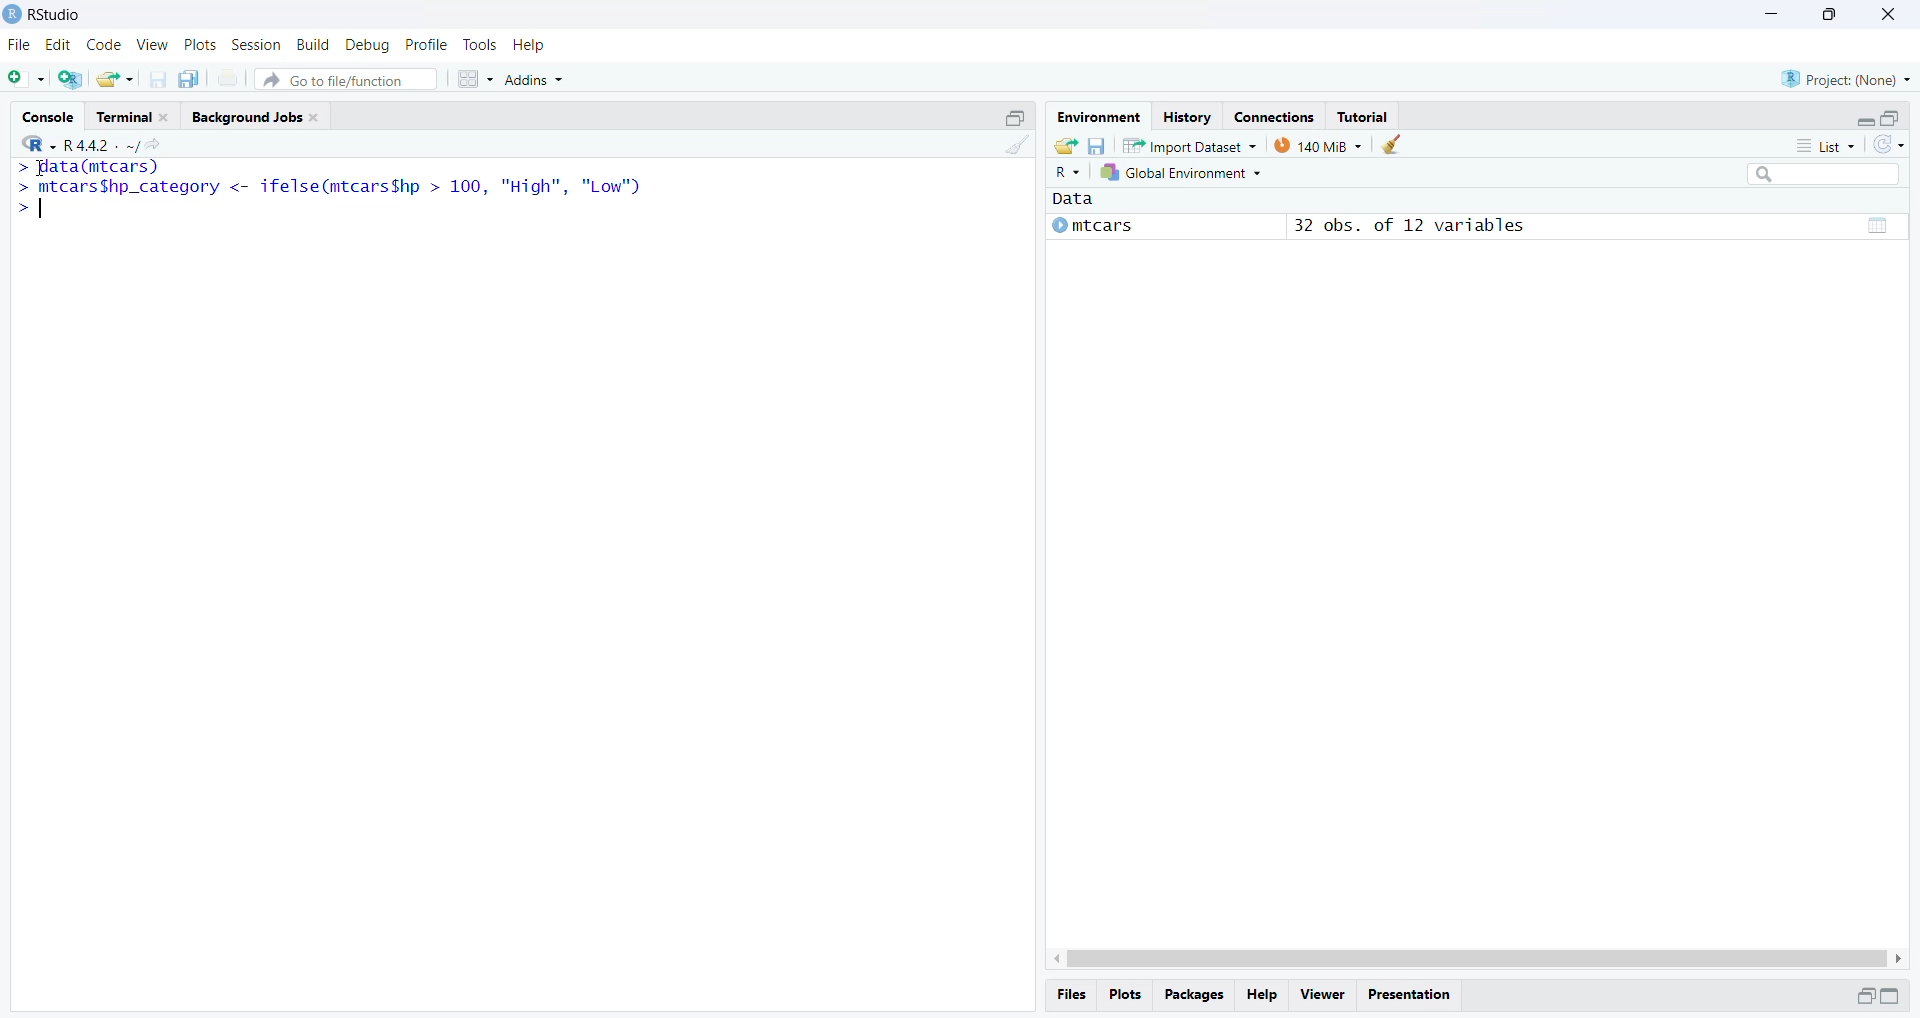 The image size is (1920, 1018). What do you see at coordinates (1889, 17) in the screenshot?
I see `Close` at bounding box center [1889, 17].